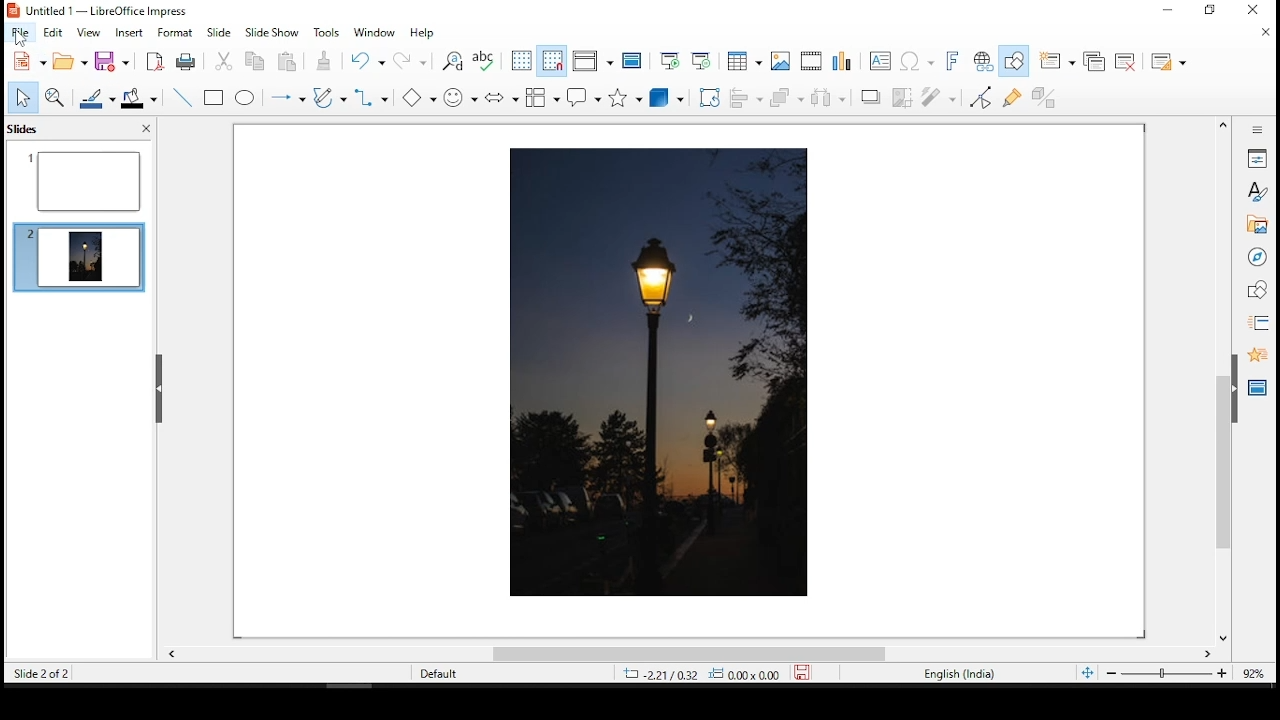 This screenshot has height=720, width=1280. I want to click on basic shapes, so click(417, 97).